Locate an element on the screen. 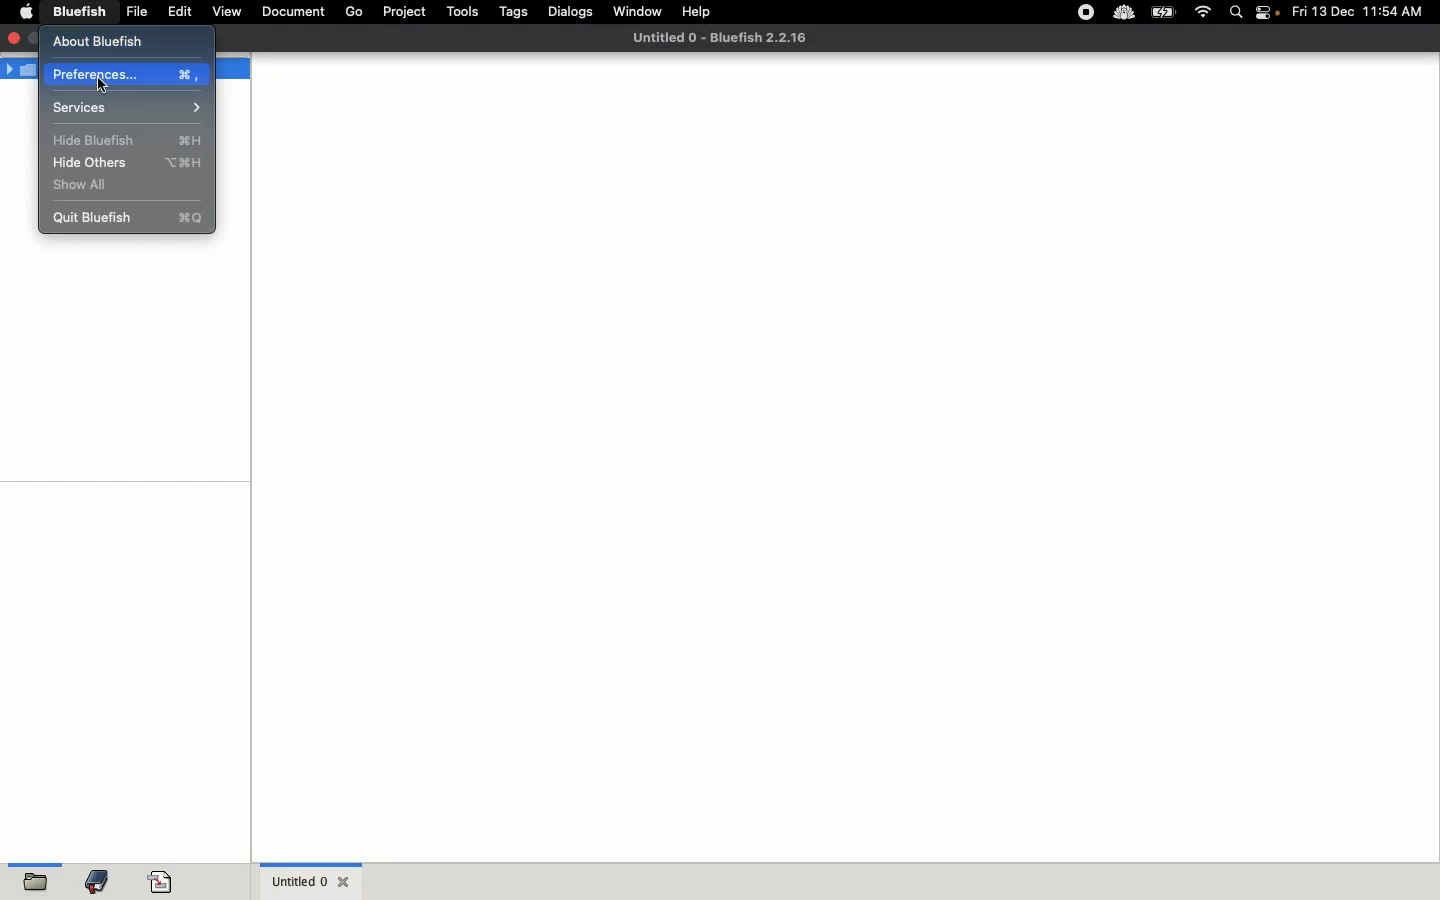 The height and width of the screenshot is (900, 1440). Quit bluefish is located at coordinates (130, 217).